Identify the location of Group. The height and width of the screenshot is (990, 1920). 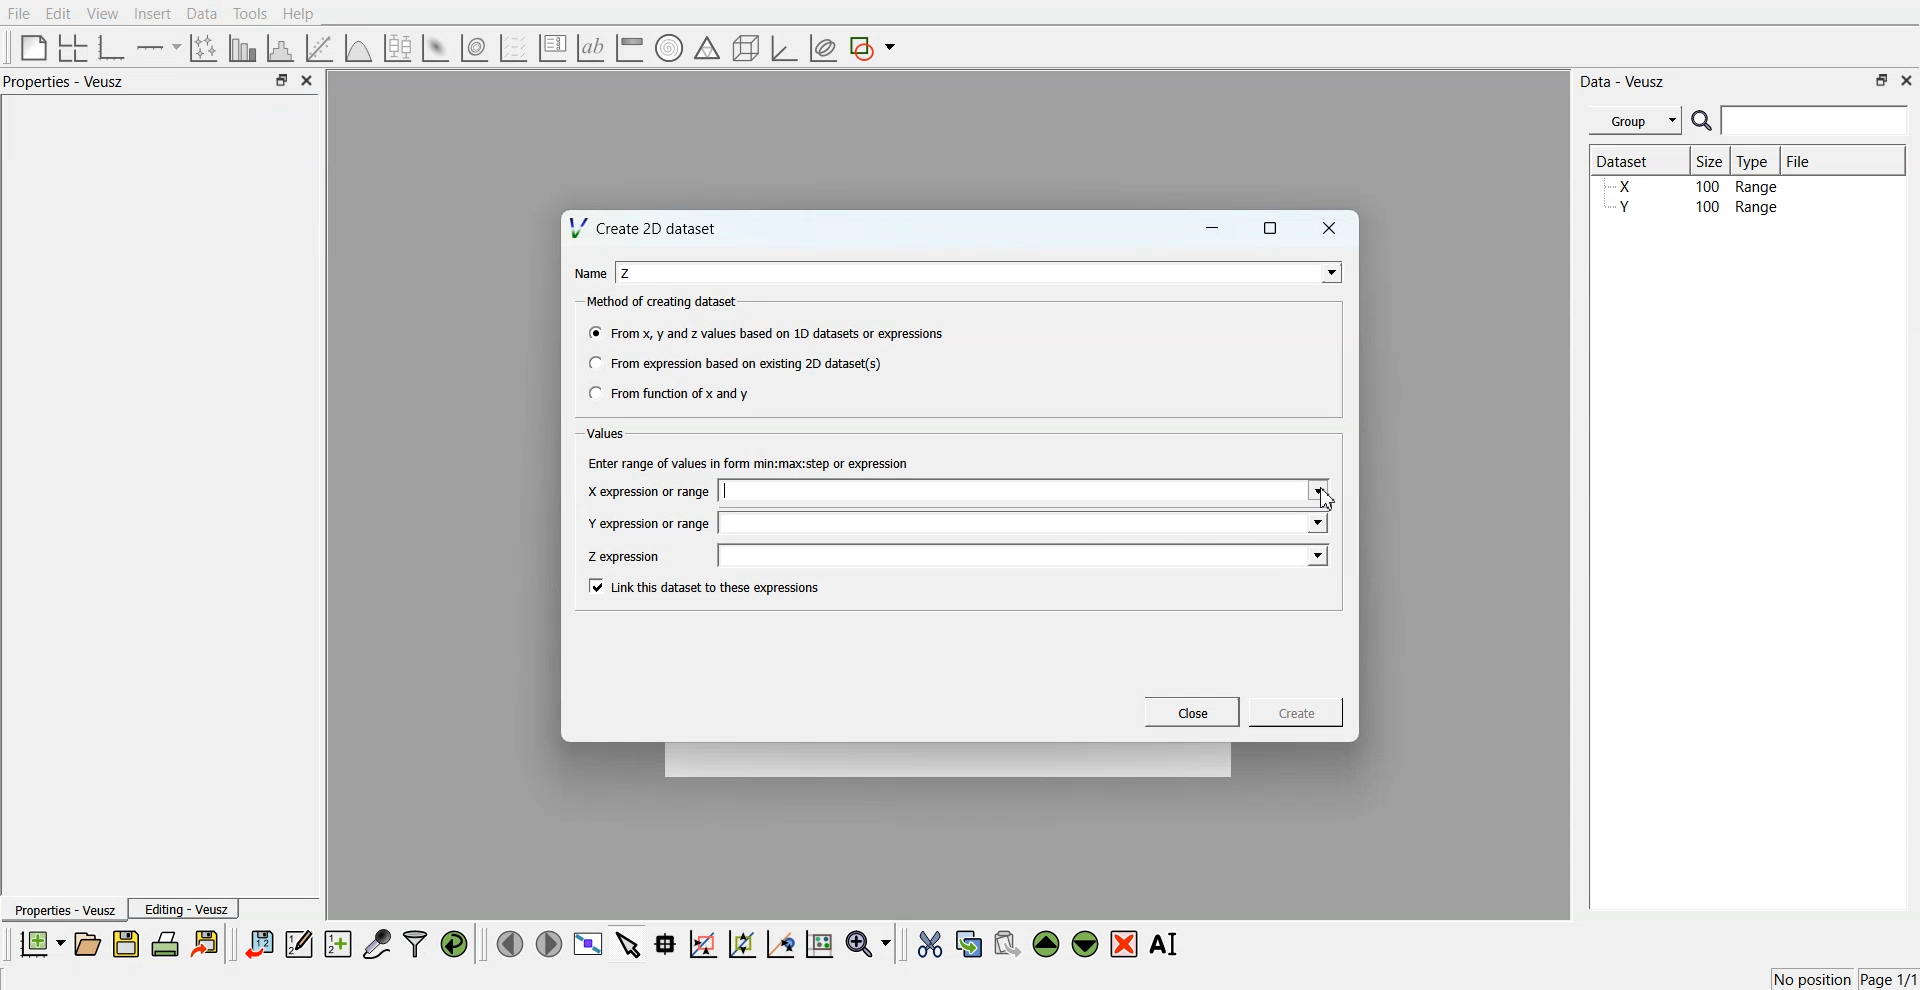
(1636, 121).